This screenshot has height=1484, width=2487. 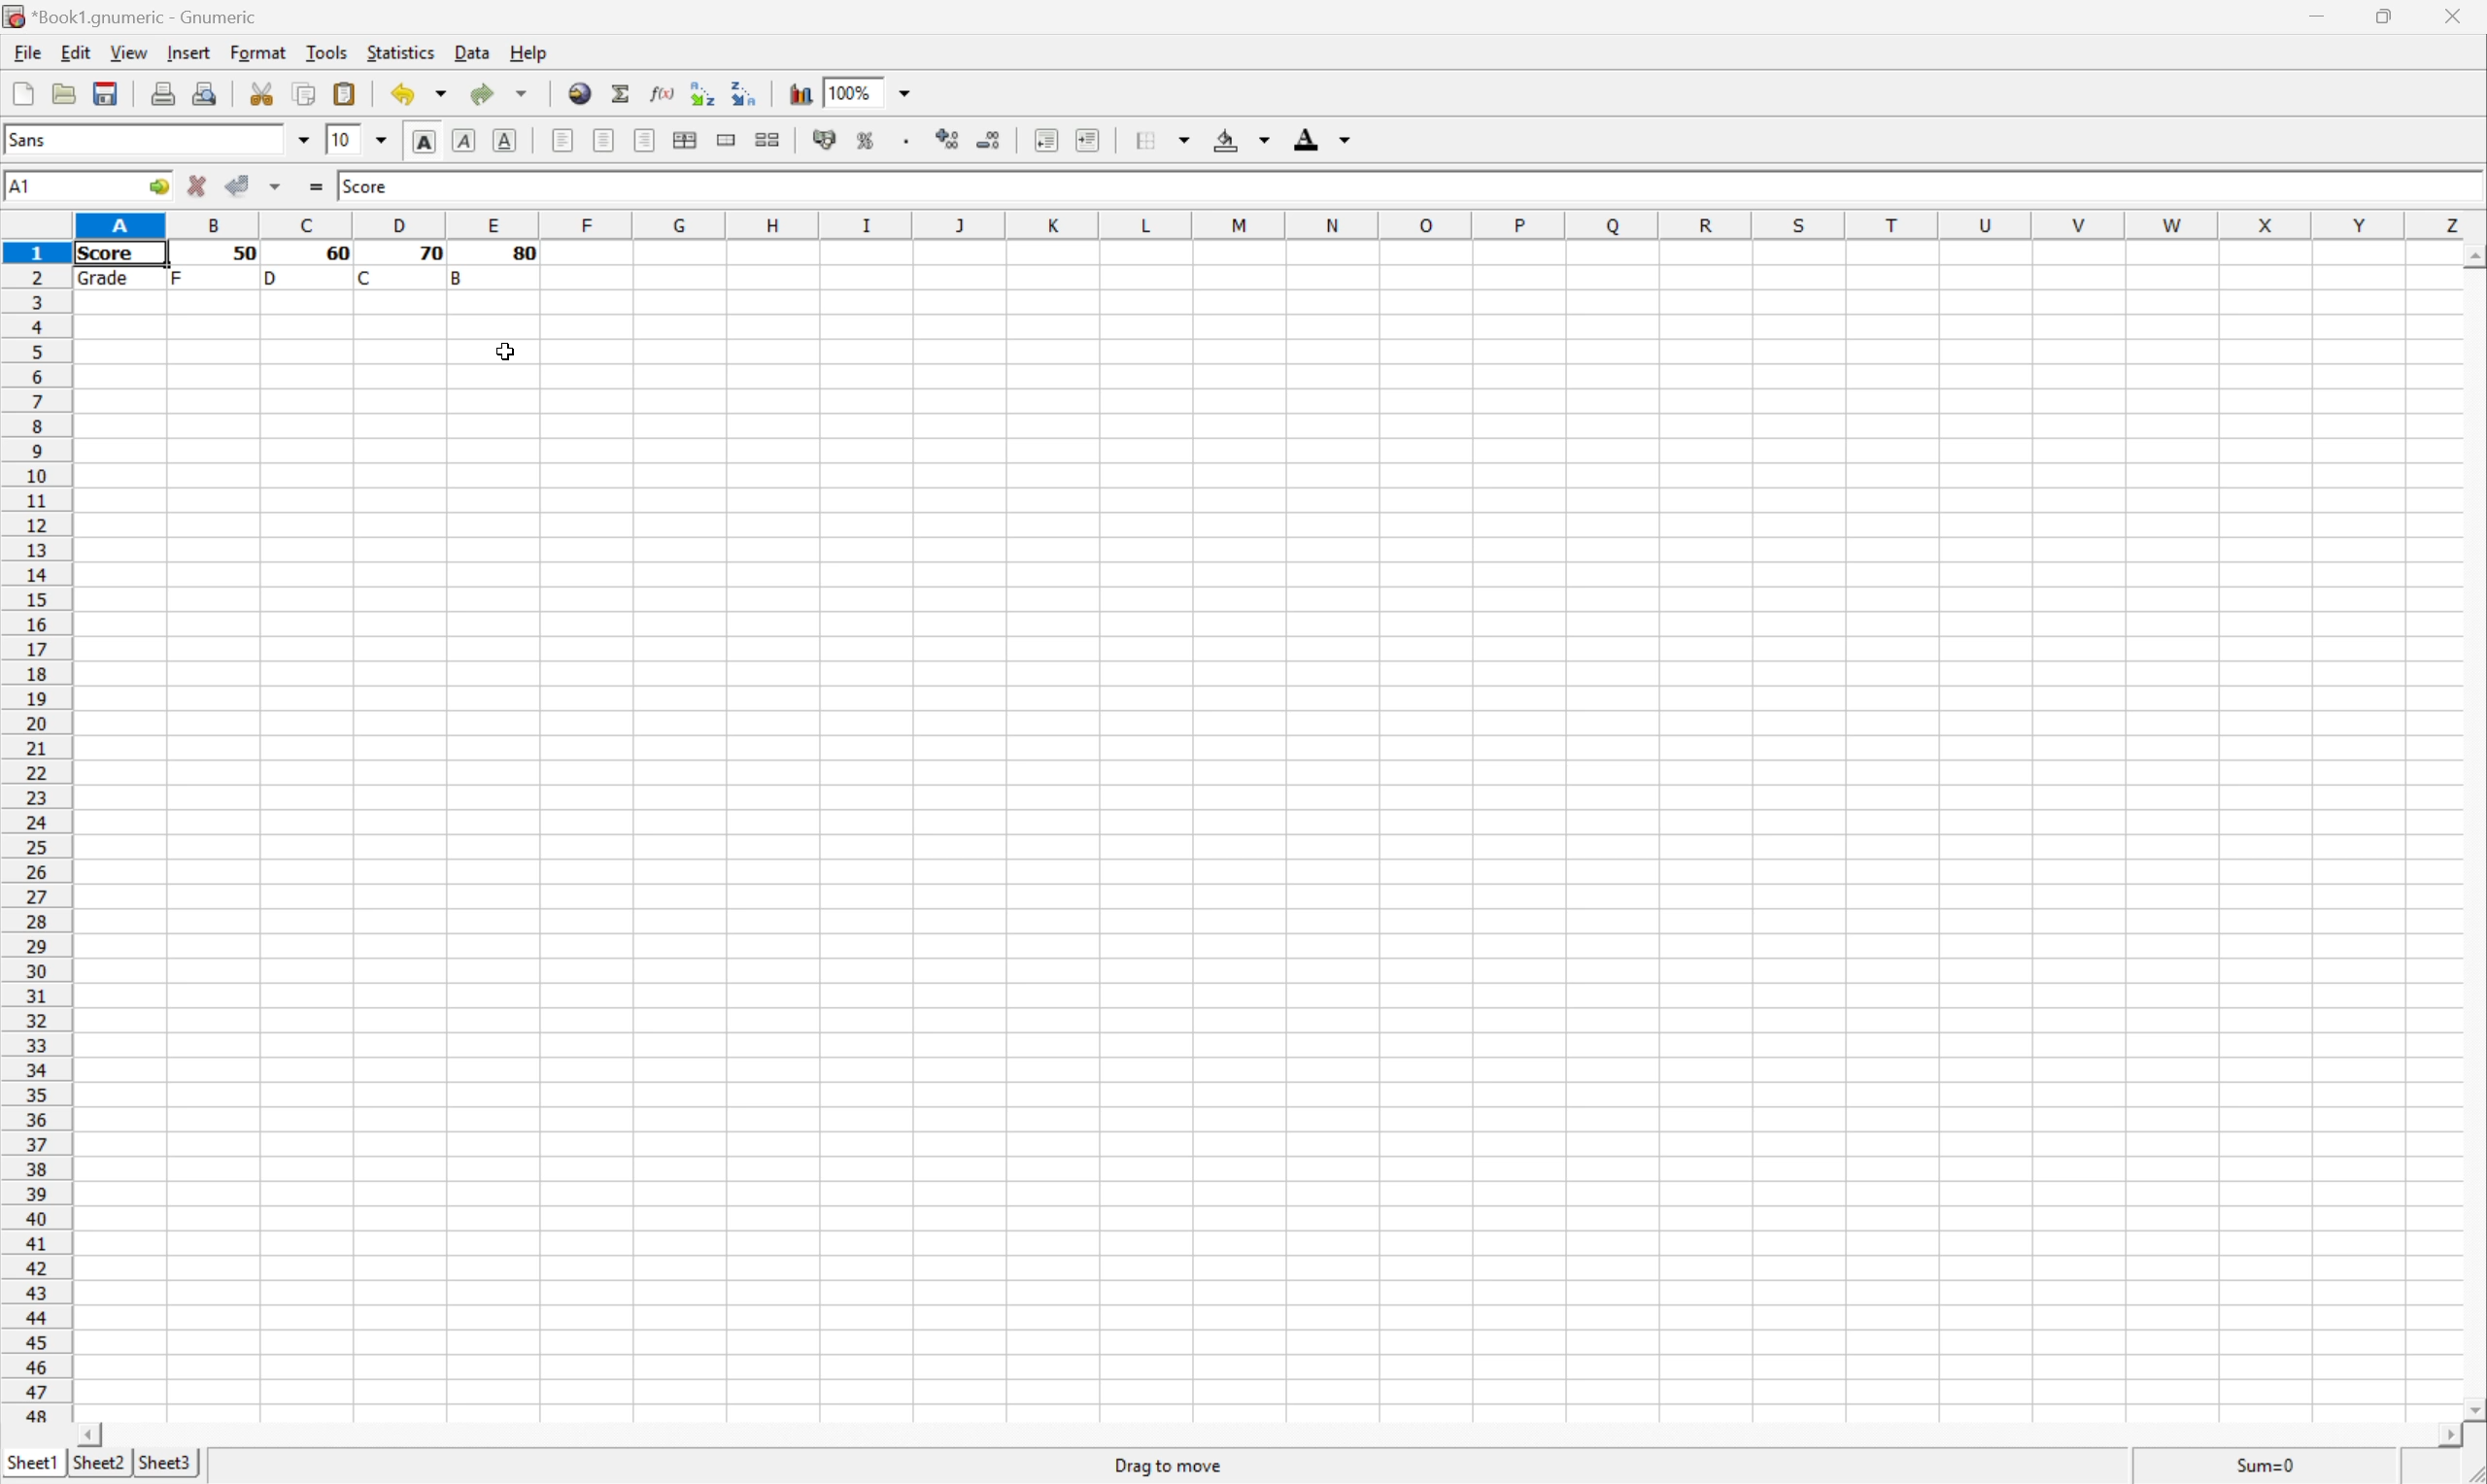 What do you see at coordinates (21, 90) in the screenshot?
I see `Create a new workbook` at bounding box center [21, 90].